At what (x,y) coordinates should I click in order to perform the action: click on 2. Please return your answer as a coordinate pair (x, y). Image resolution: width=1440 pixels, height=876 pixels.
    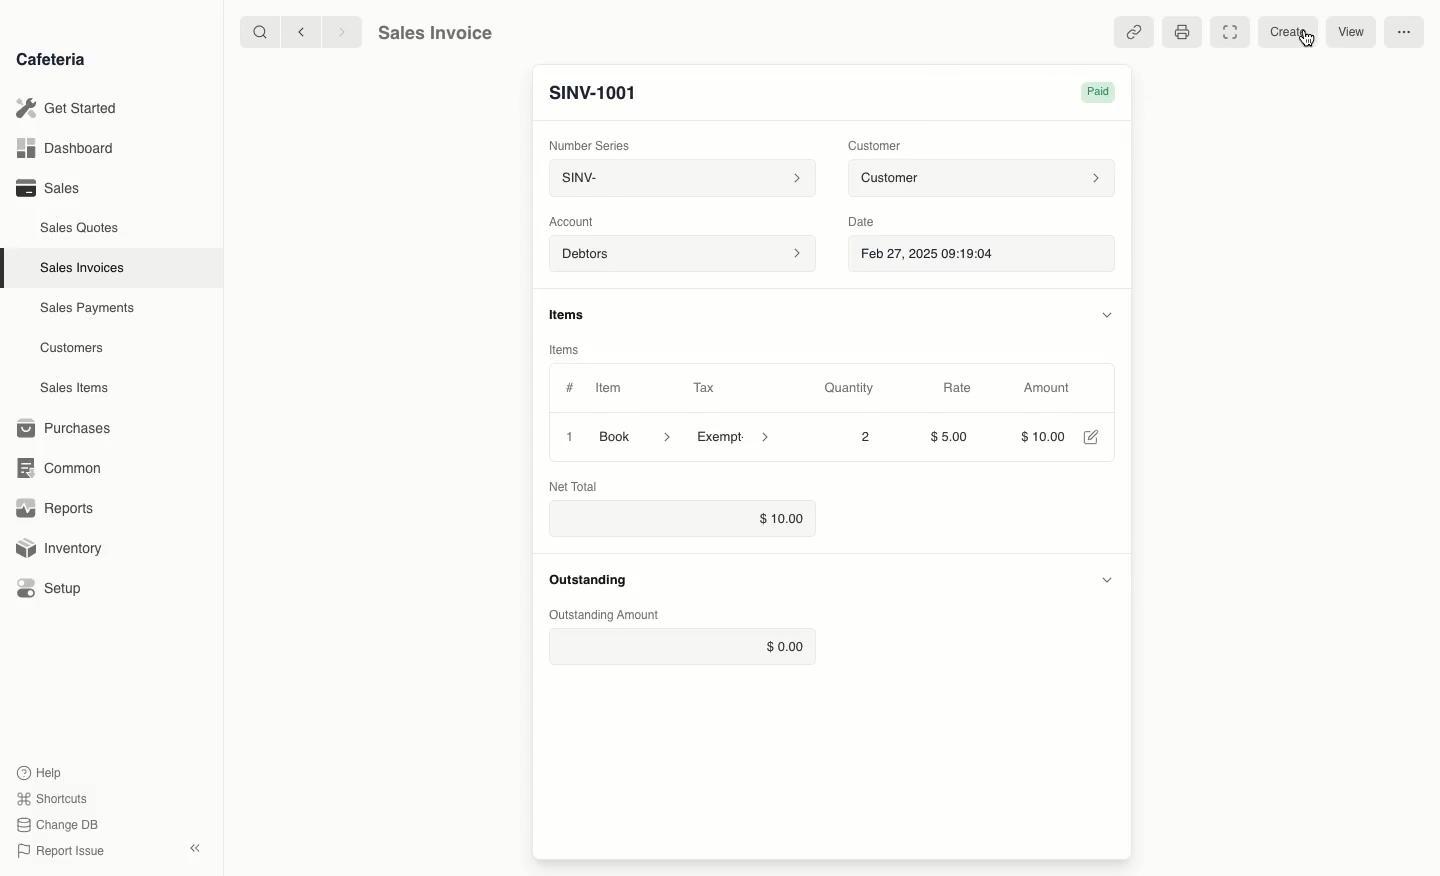
    Looking at the image, I should click on (867, 438).